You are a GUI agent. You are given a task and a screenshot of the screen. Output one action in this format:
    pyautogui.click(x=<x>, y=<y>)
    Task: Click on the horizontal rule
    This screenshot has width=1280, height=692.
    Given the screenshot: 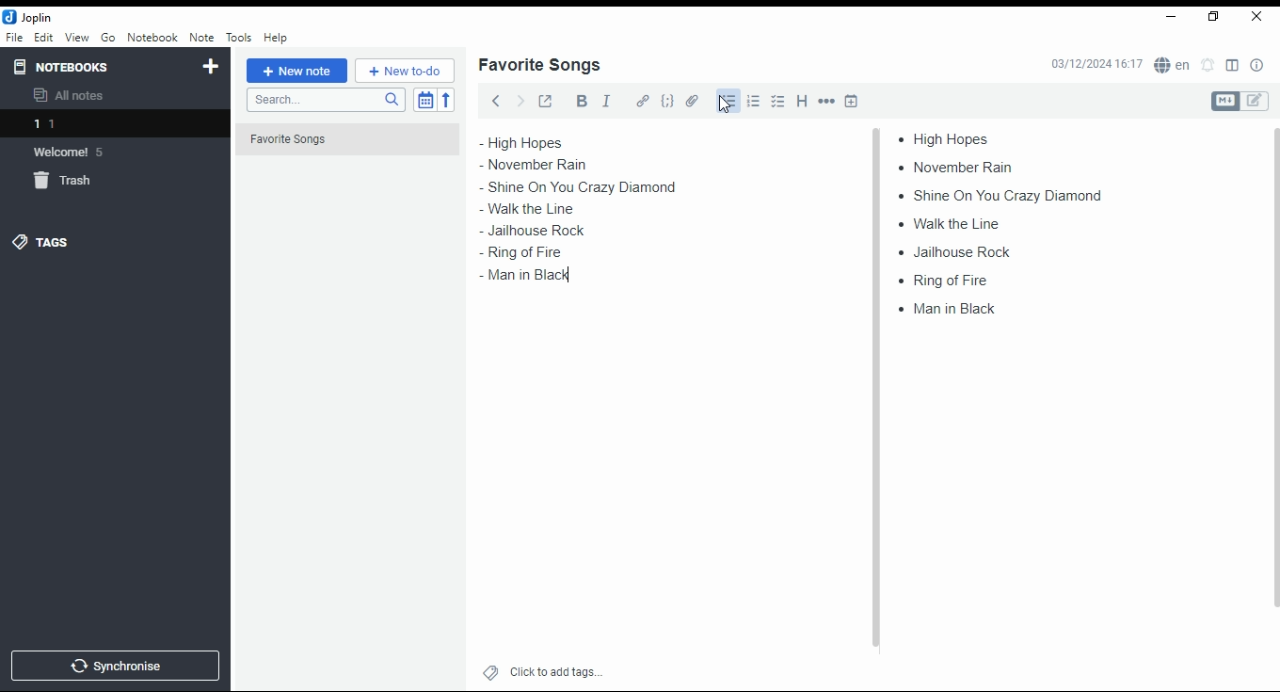 What is the action you would take?
    pyautogui.click(x=828, y=100)
    